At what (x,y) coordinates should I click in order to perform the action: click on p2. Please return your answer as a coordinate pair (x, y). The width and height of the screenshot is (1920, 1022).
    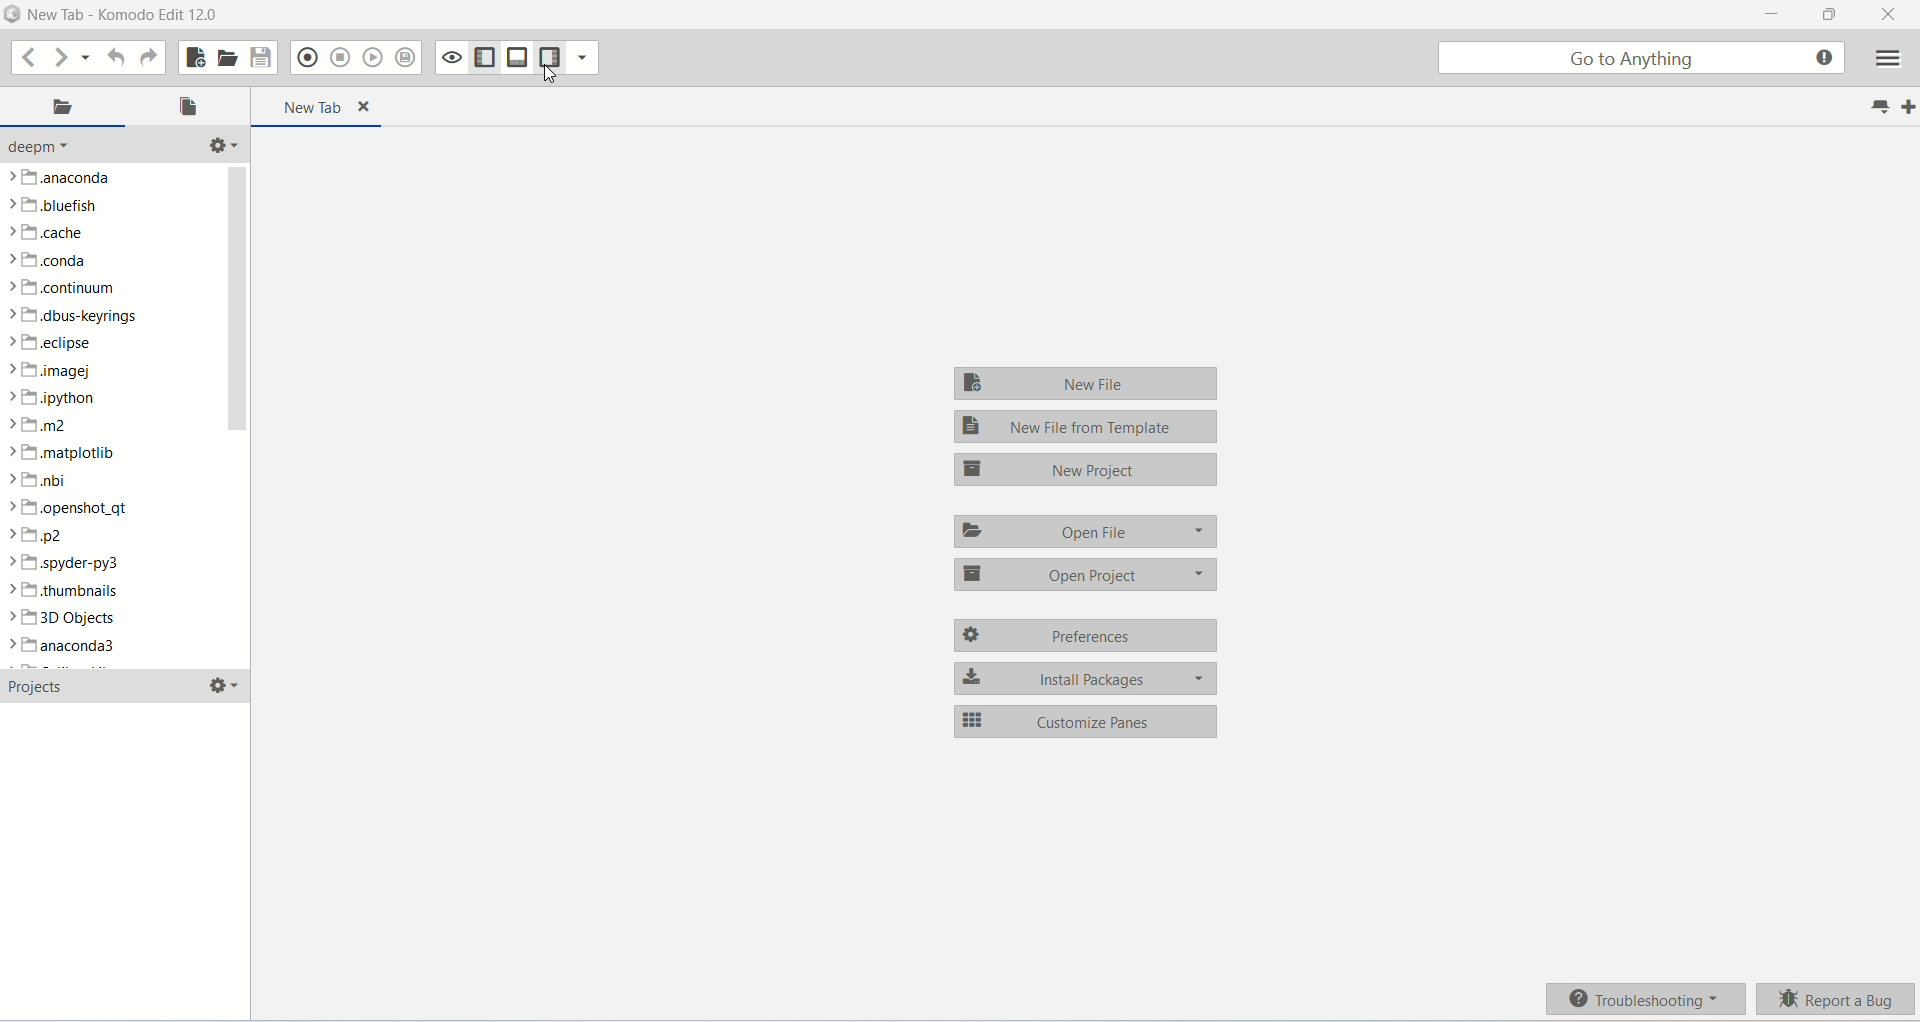
    Looking at the image, I should click on (40, 535).